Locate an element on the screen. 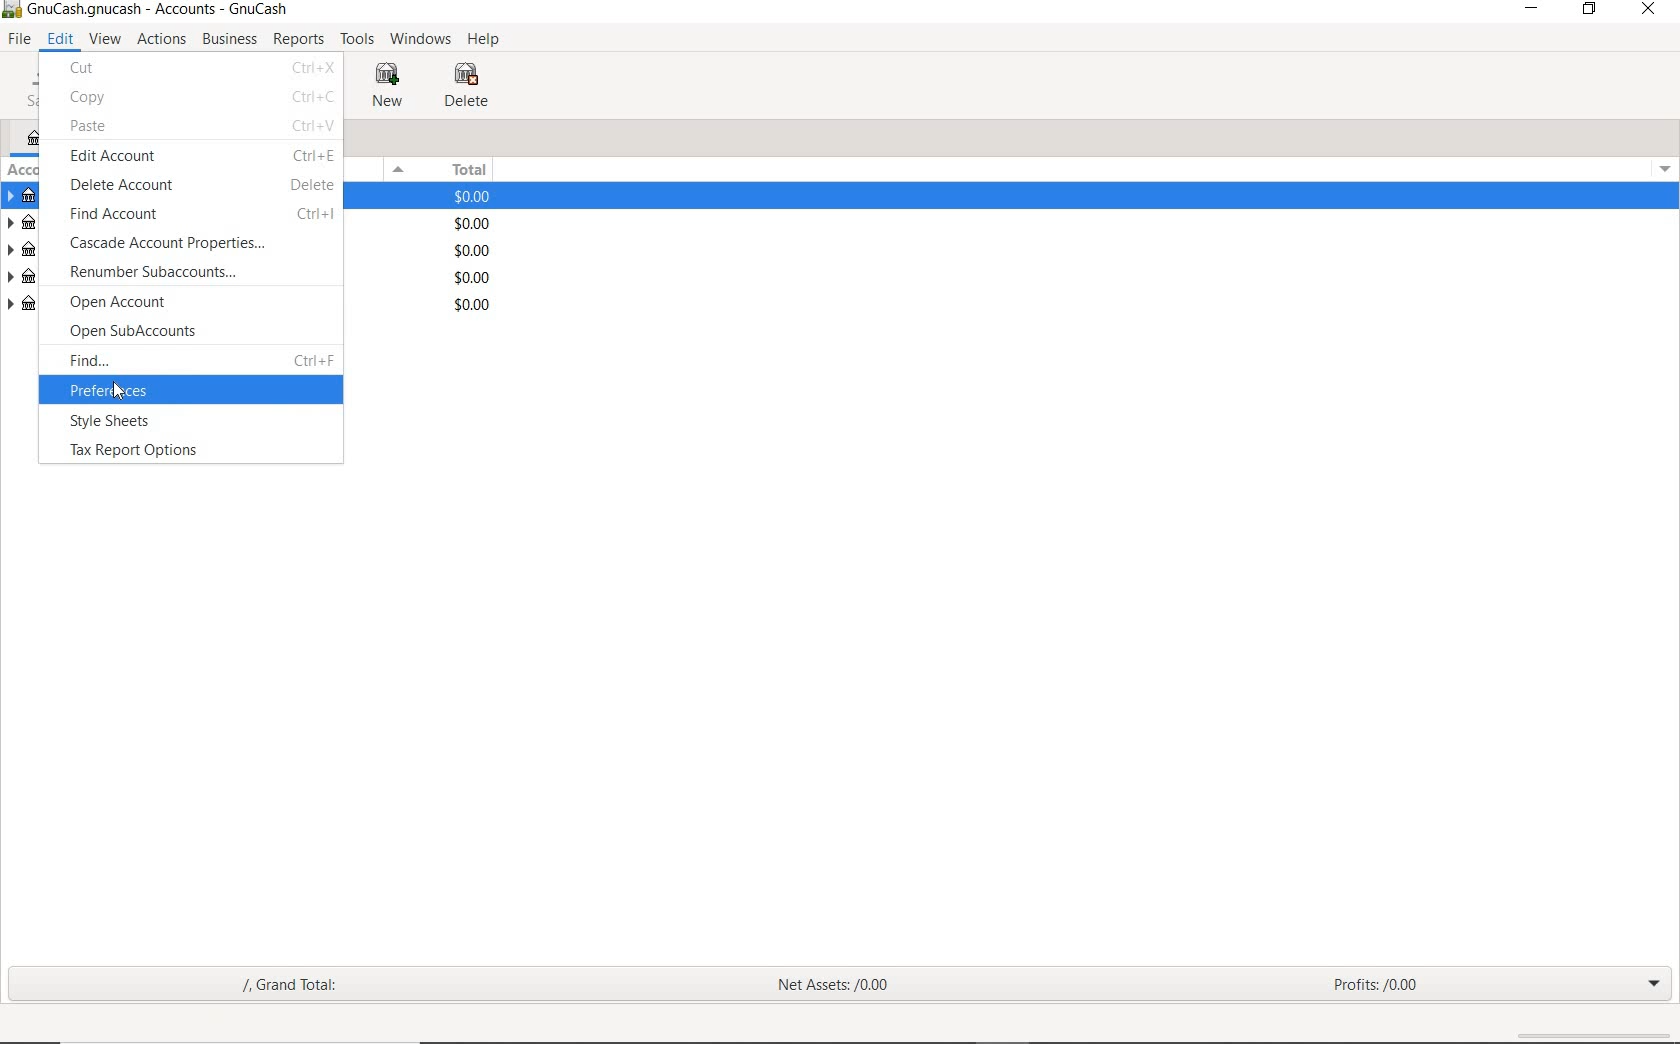  FILE is located at coordinates (18, 40).